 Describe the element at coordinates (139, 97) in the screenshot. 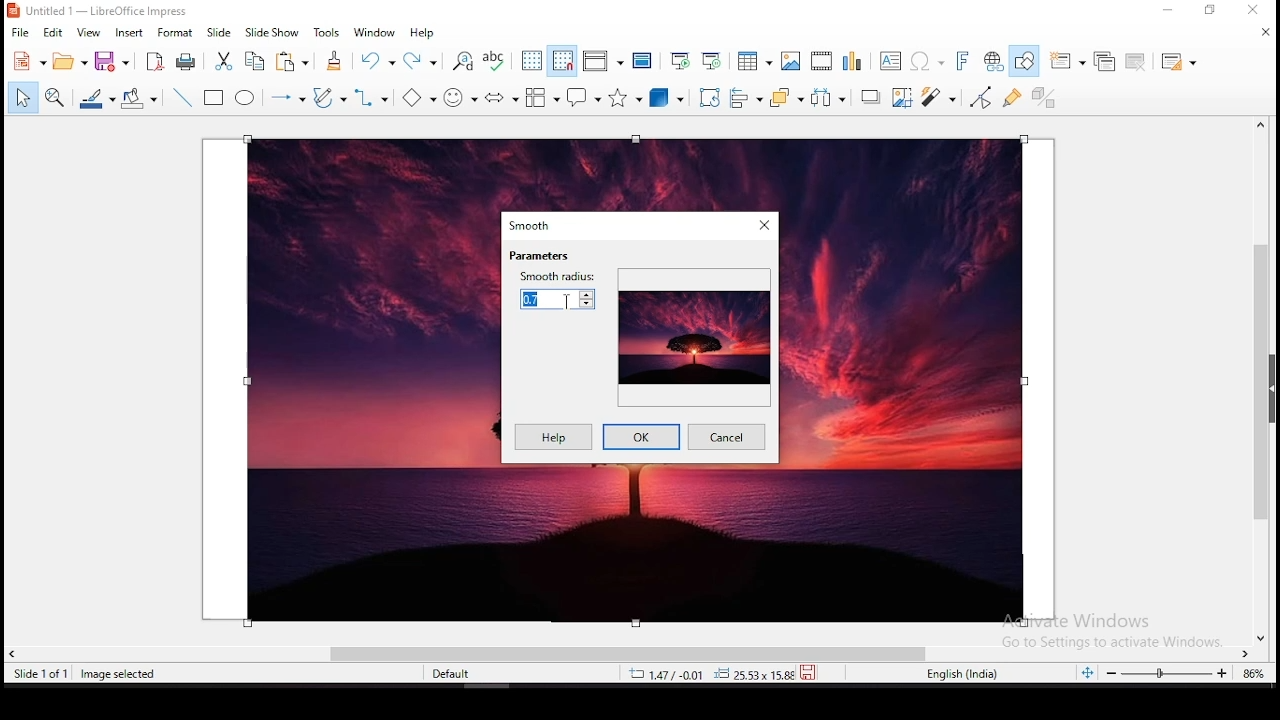

I see `fill color` at that location.